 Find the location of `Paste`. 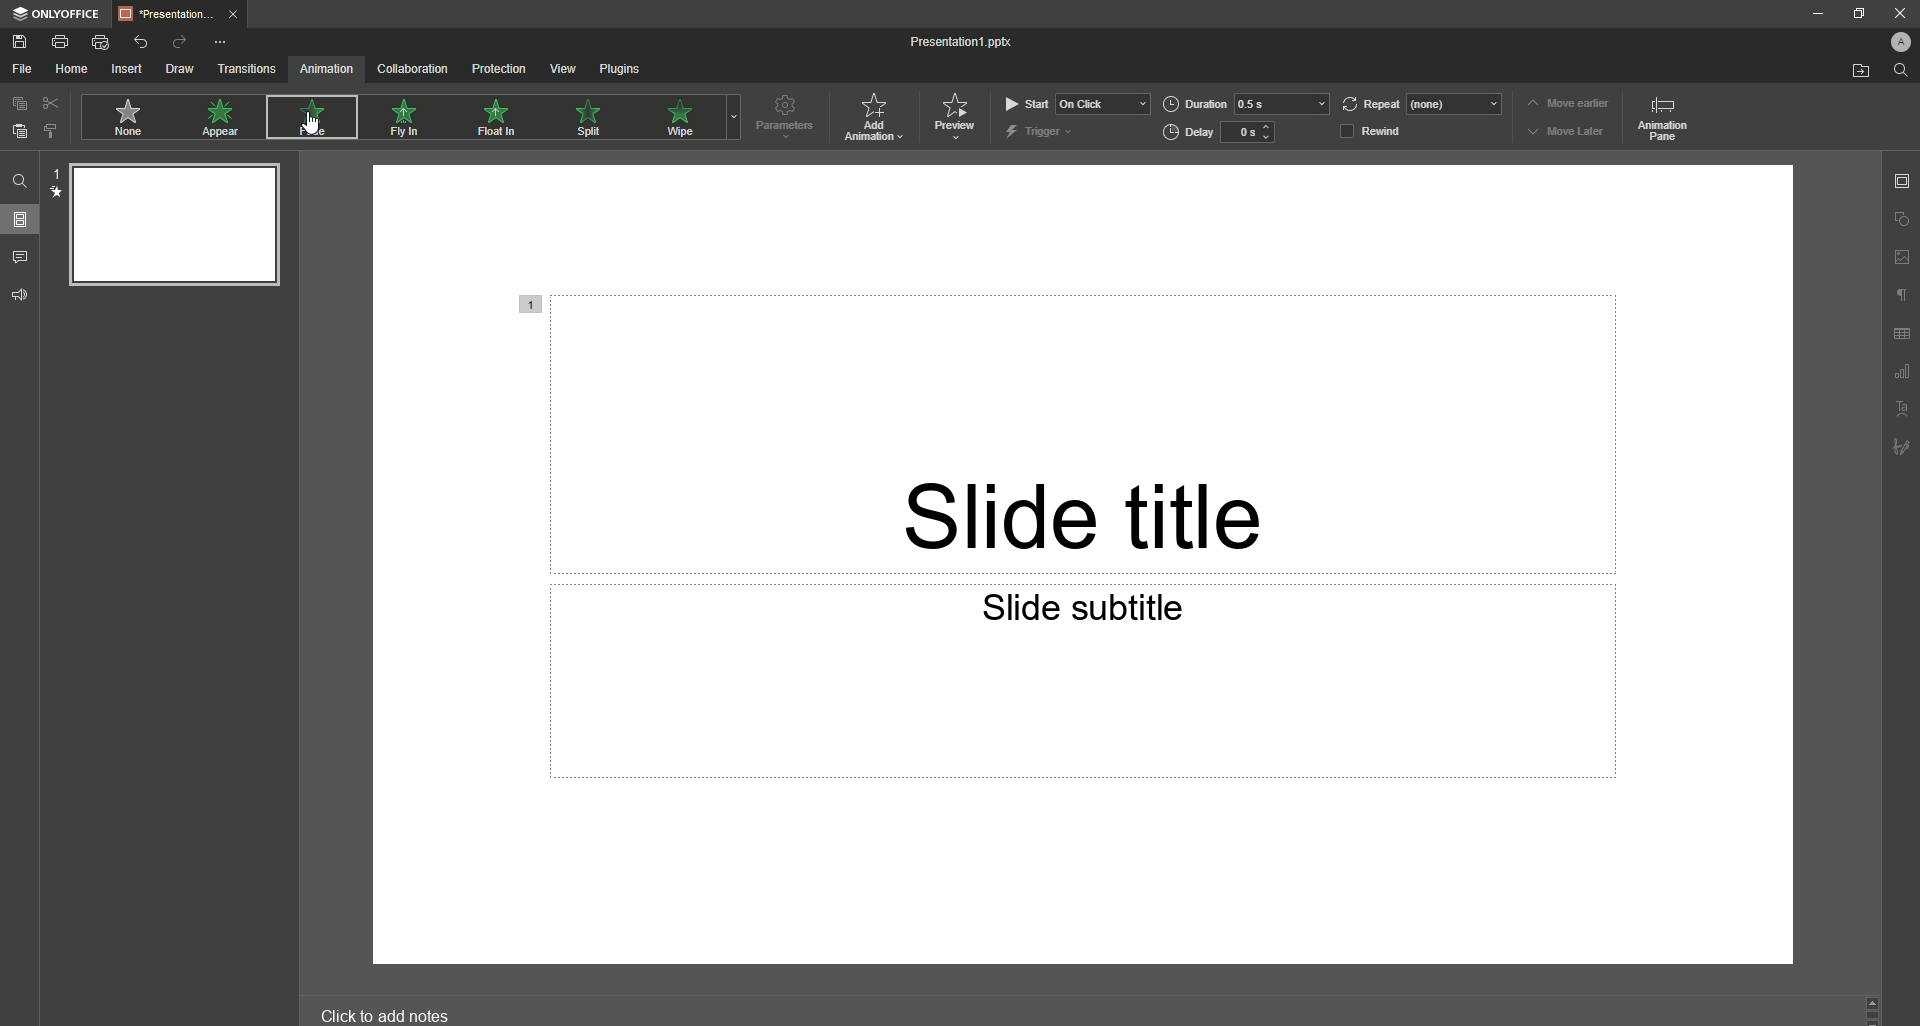

Paste is located at coordinates (18, 132).